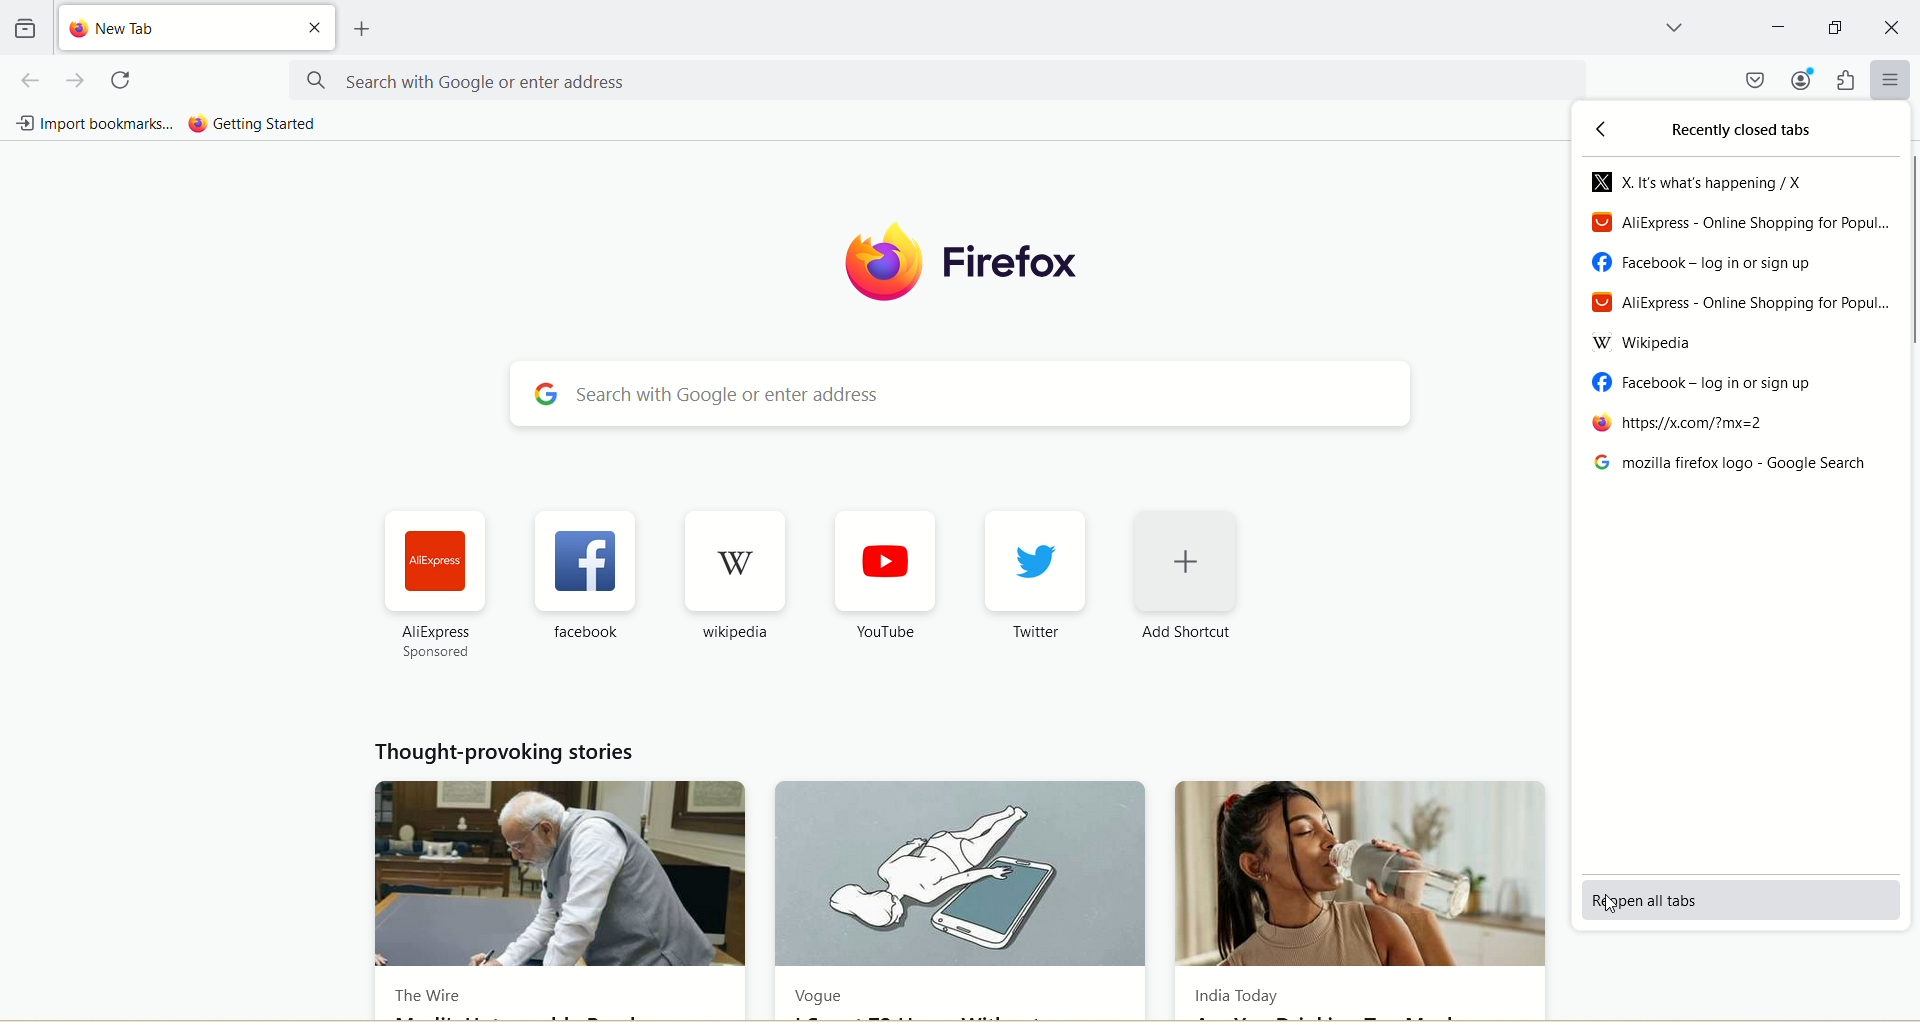 The image size is (1920, 1022). Describe the element at coordinates (1747, 220) in the screenshot. I see `AliExpress` at that location.